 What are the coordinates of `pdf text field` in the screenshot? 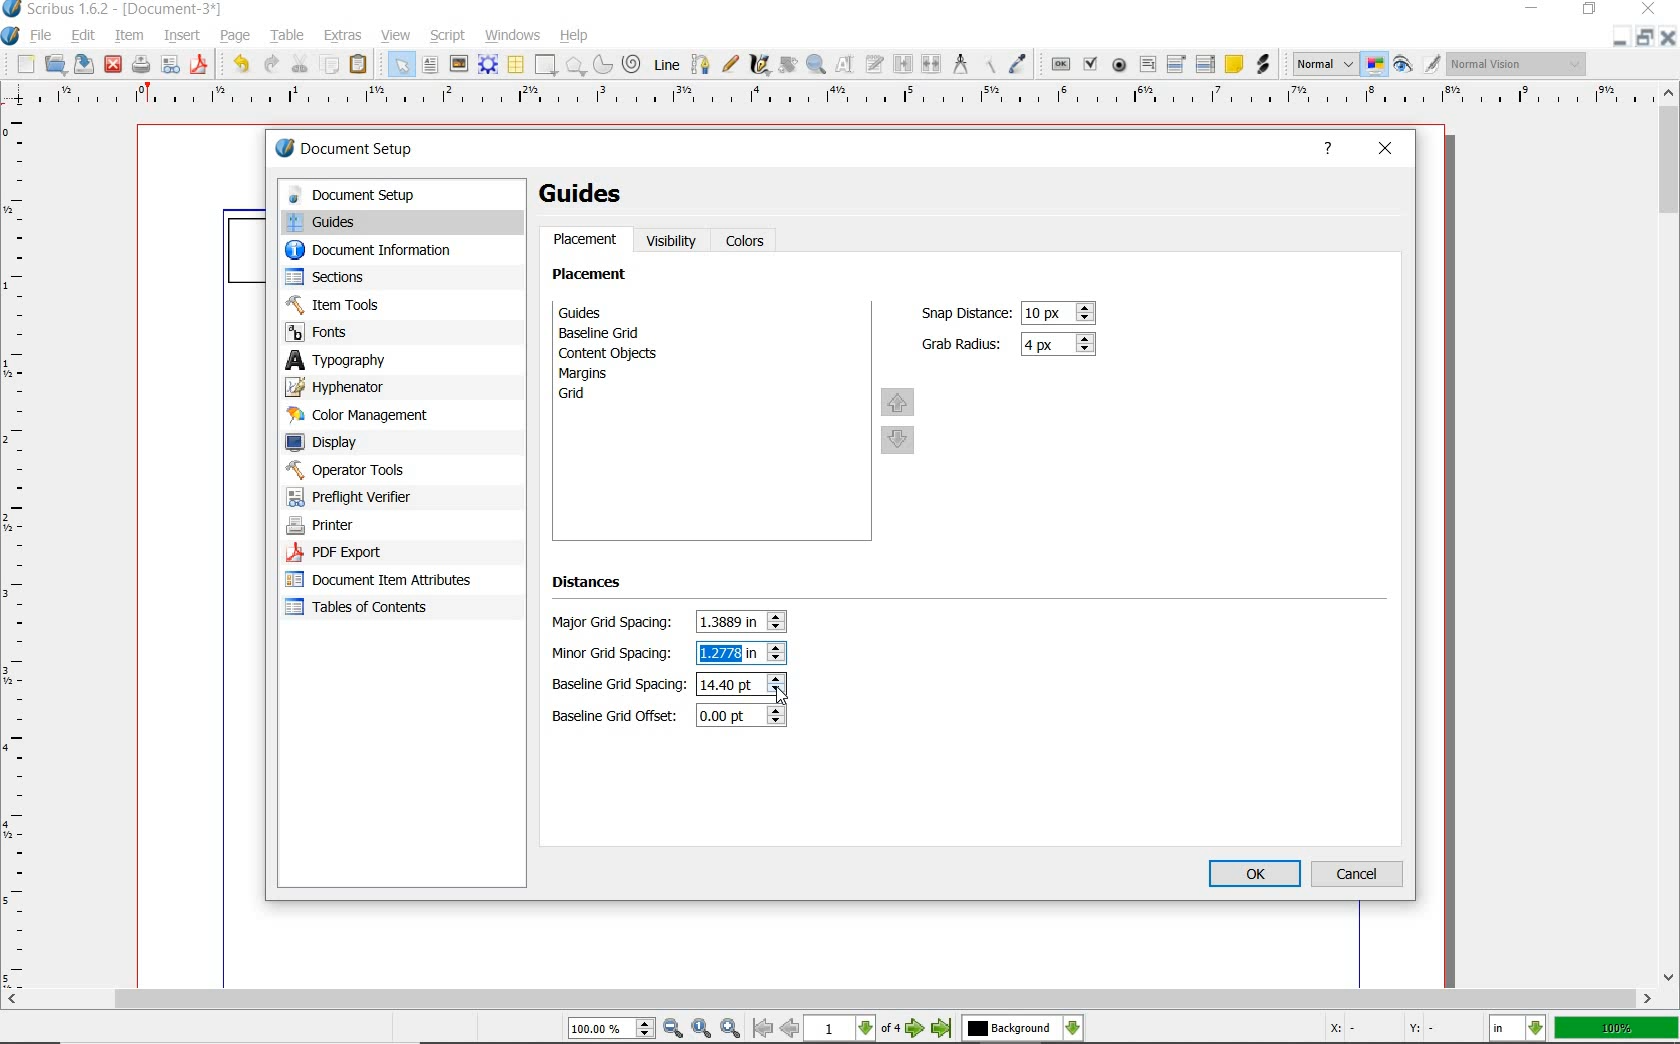 It's located at (1148, 64).